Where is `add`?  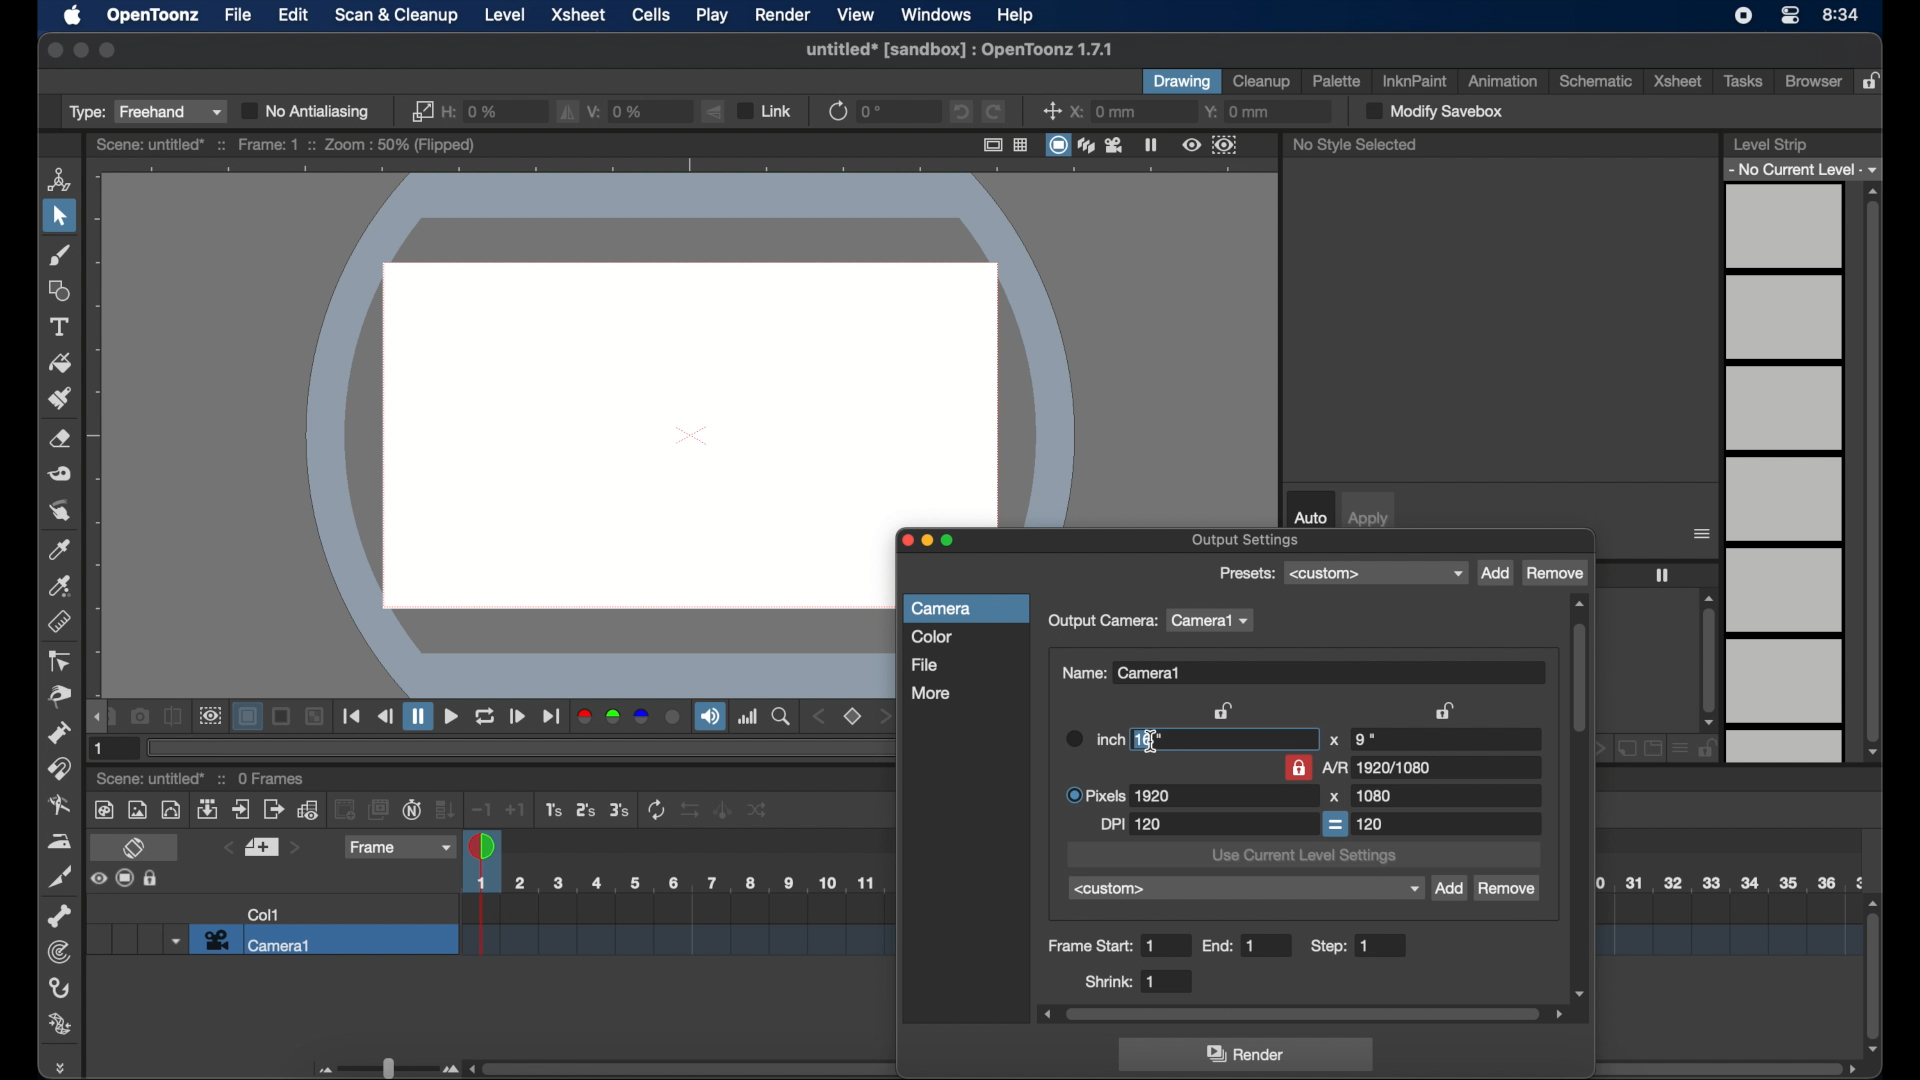
add is located at coordinates (1495, 574).